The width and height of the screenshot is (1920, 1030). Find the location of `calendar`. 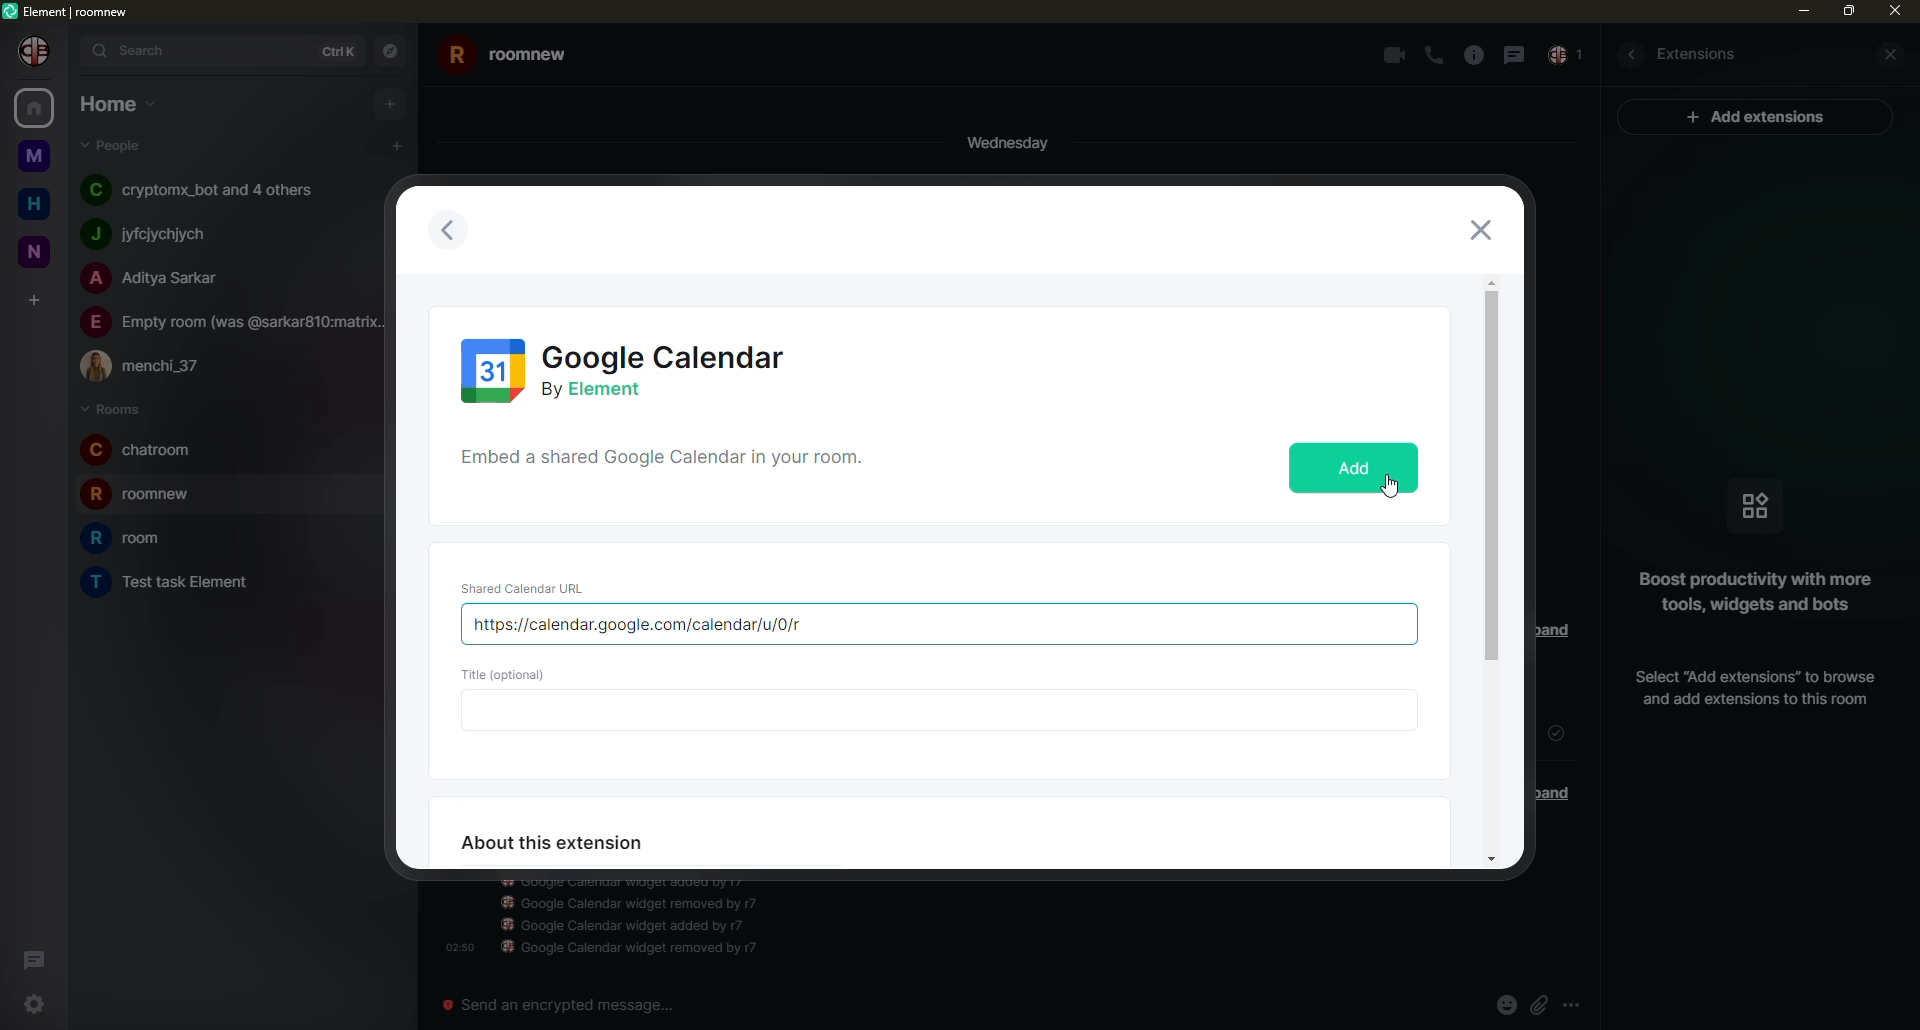

calendar is located at coordinates (628, 367).